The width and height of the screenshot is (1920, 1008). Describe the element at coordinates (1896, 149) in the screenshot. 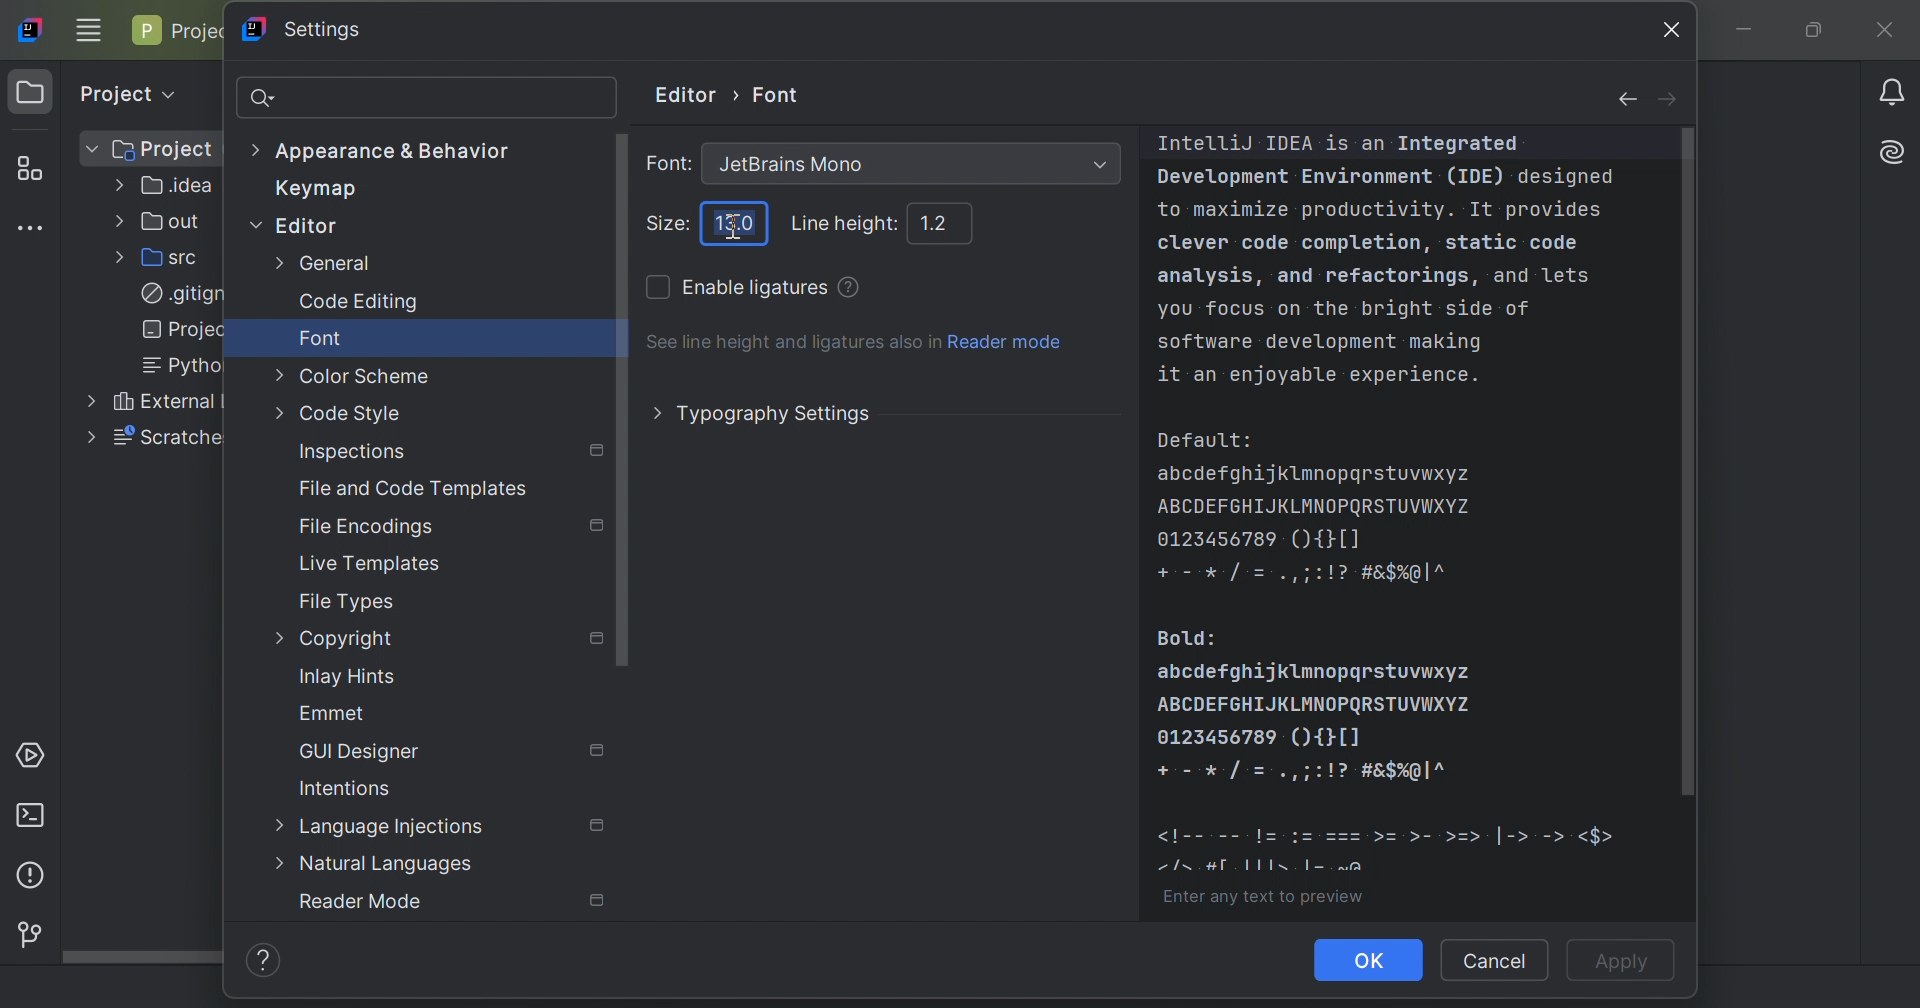

I see `AI Assistant` at that location.